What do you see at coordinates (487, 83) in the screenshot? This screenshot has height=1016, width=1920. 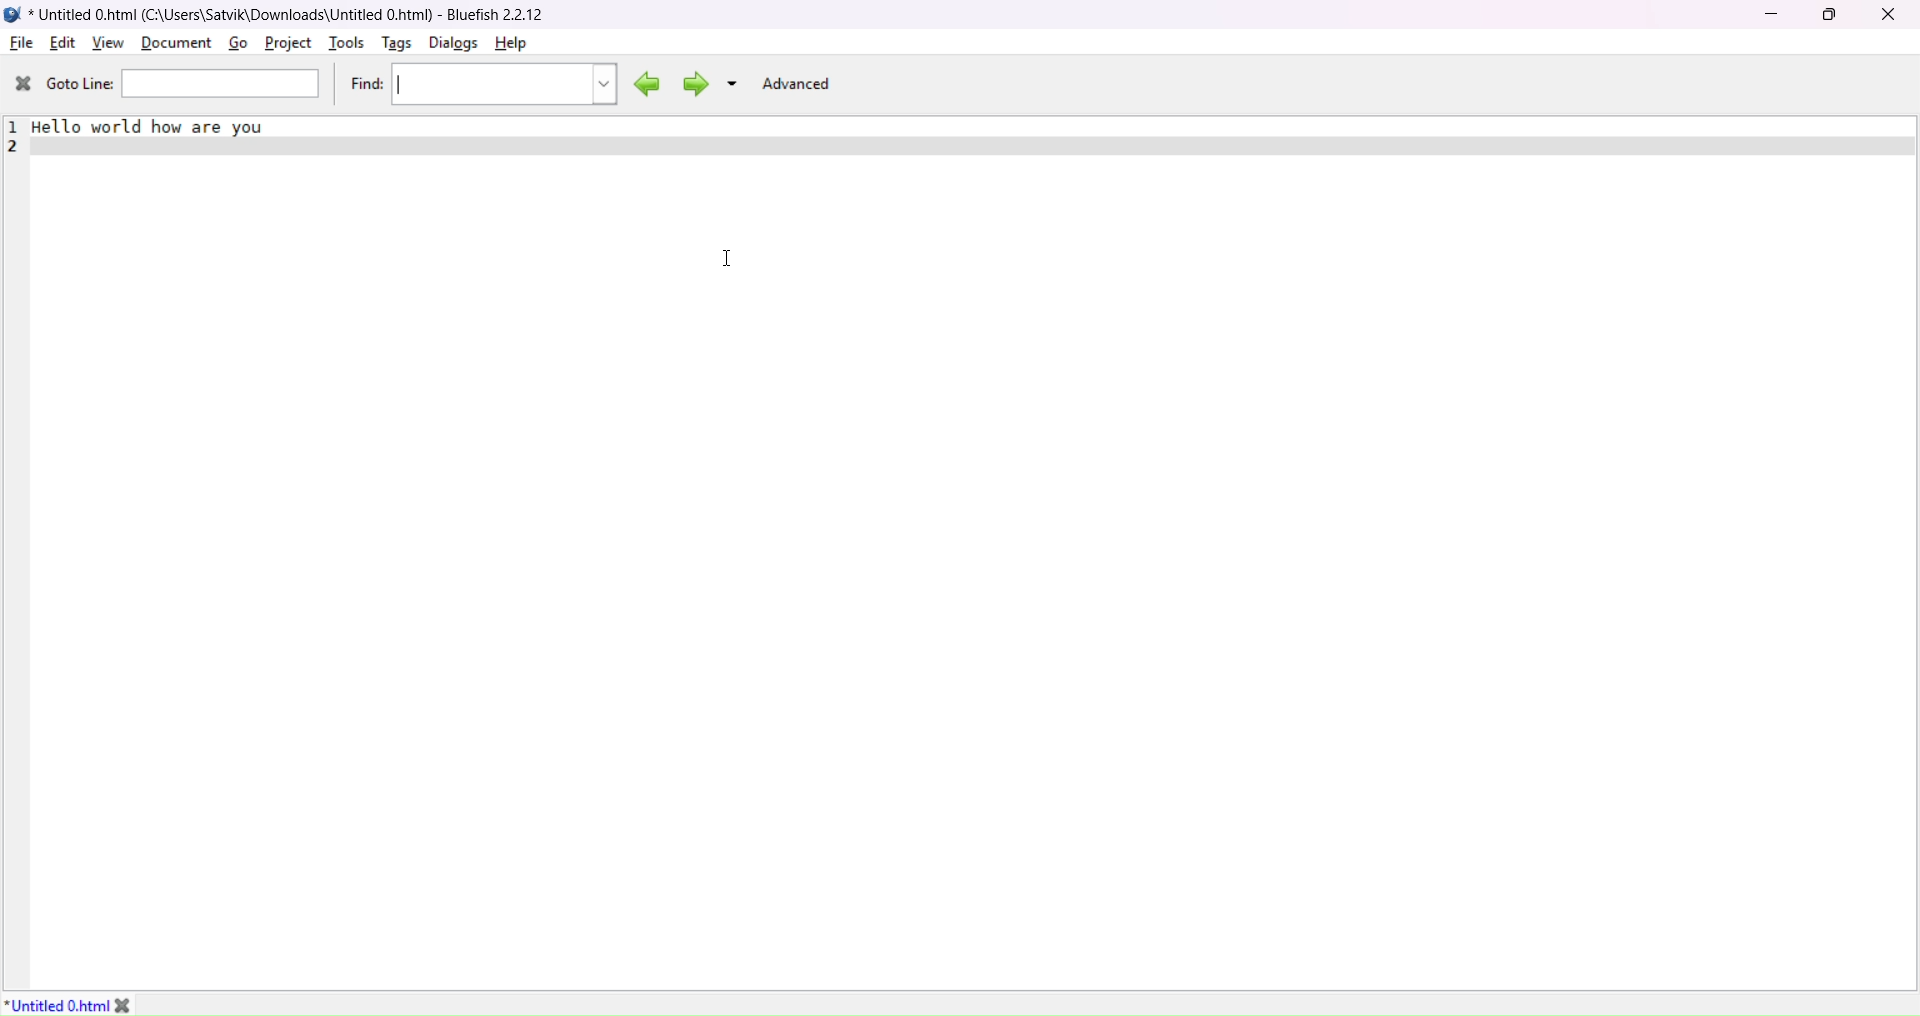 I see `search what to find` at bounding box center [487, 83].